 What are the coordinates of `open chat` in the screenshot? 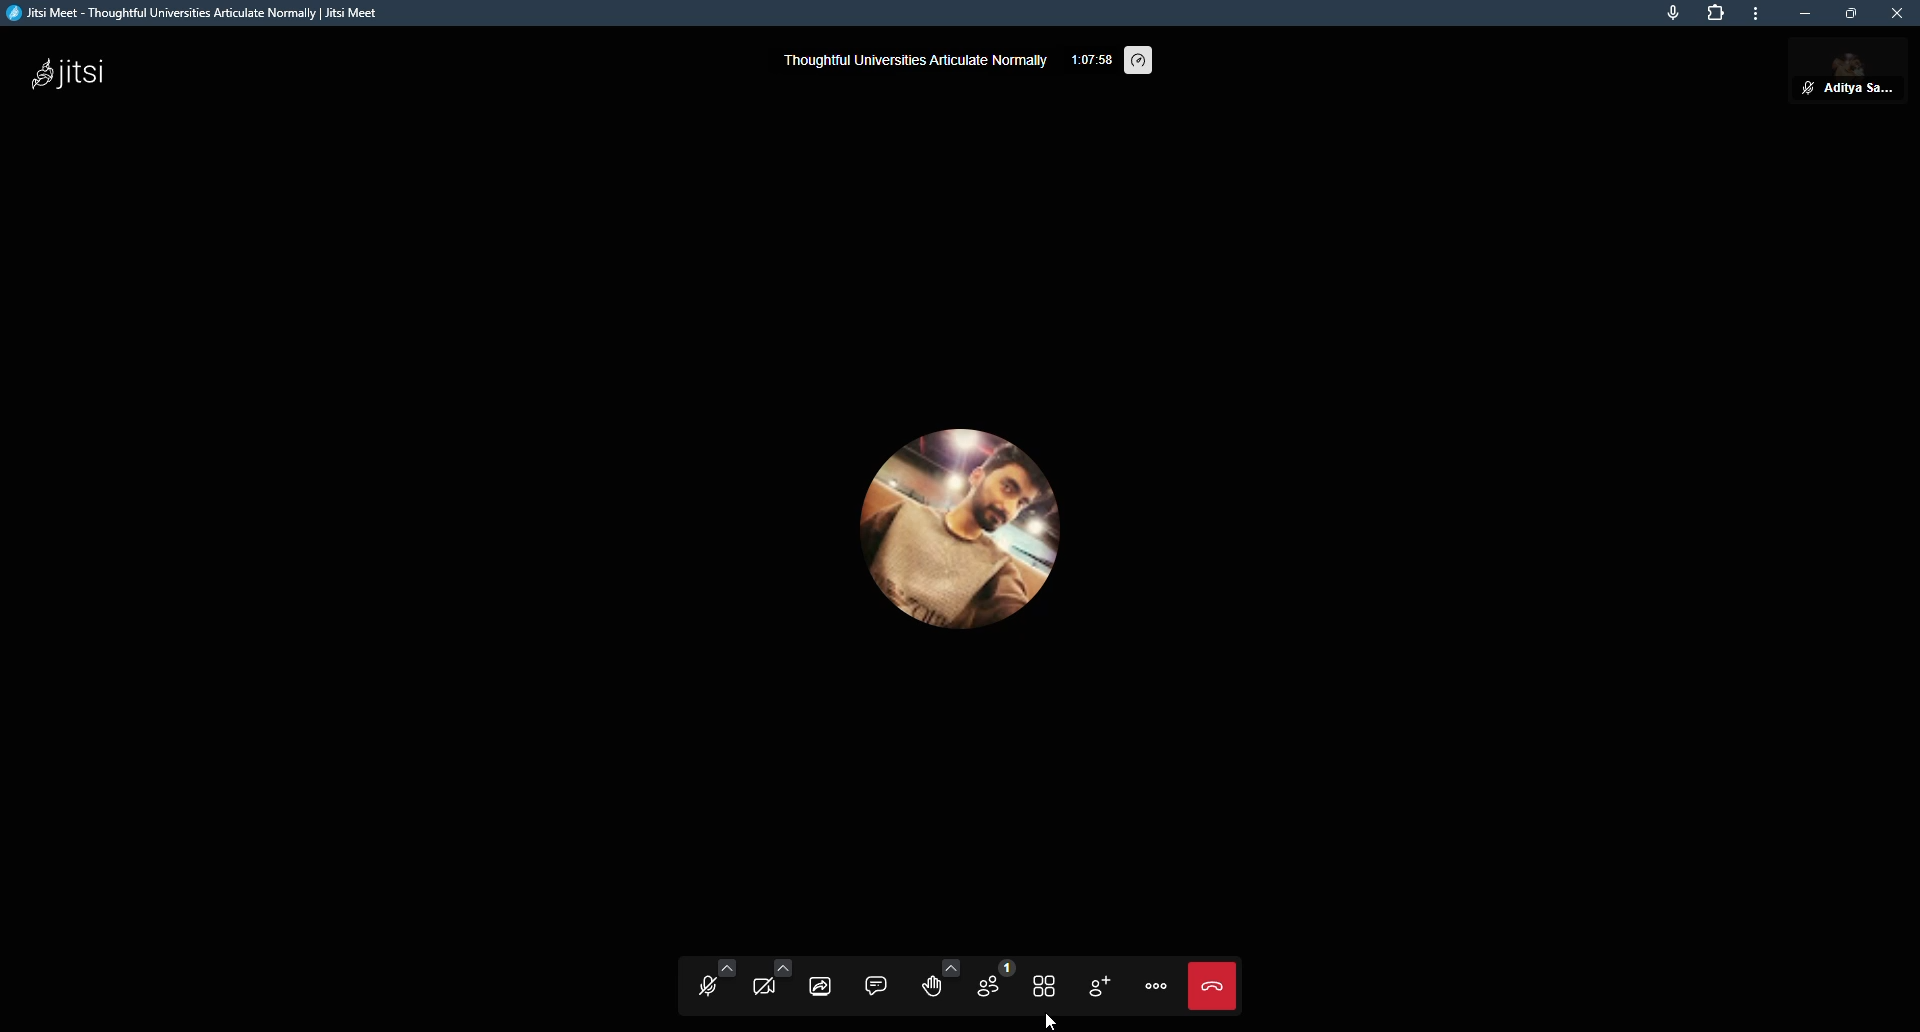 It's located at (878, 984).